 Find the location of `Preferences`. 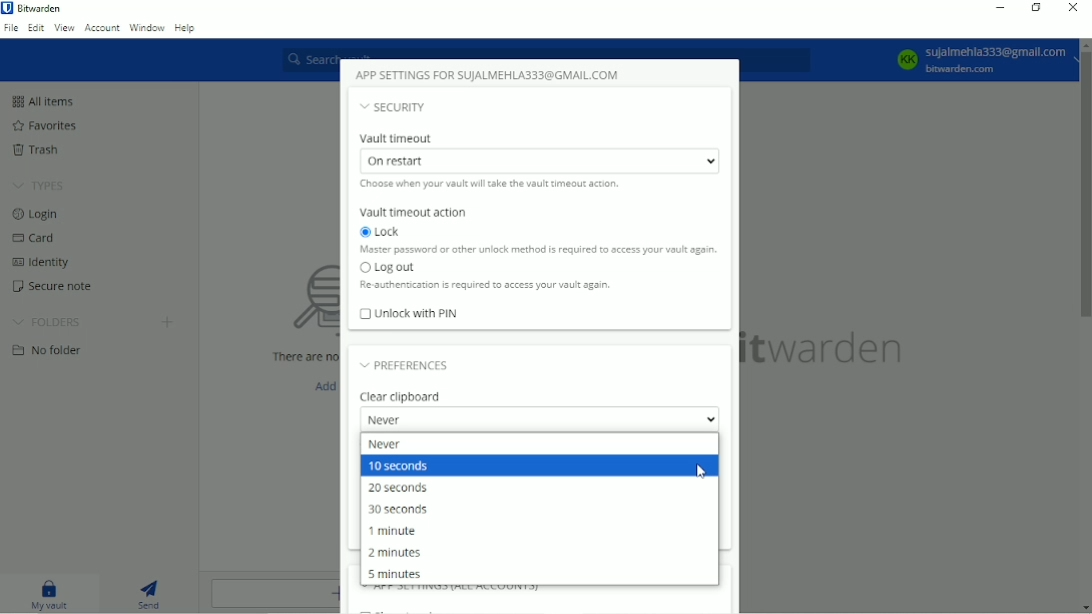

Preferences is located at coordinates (405, 365).